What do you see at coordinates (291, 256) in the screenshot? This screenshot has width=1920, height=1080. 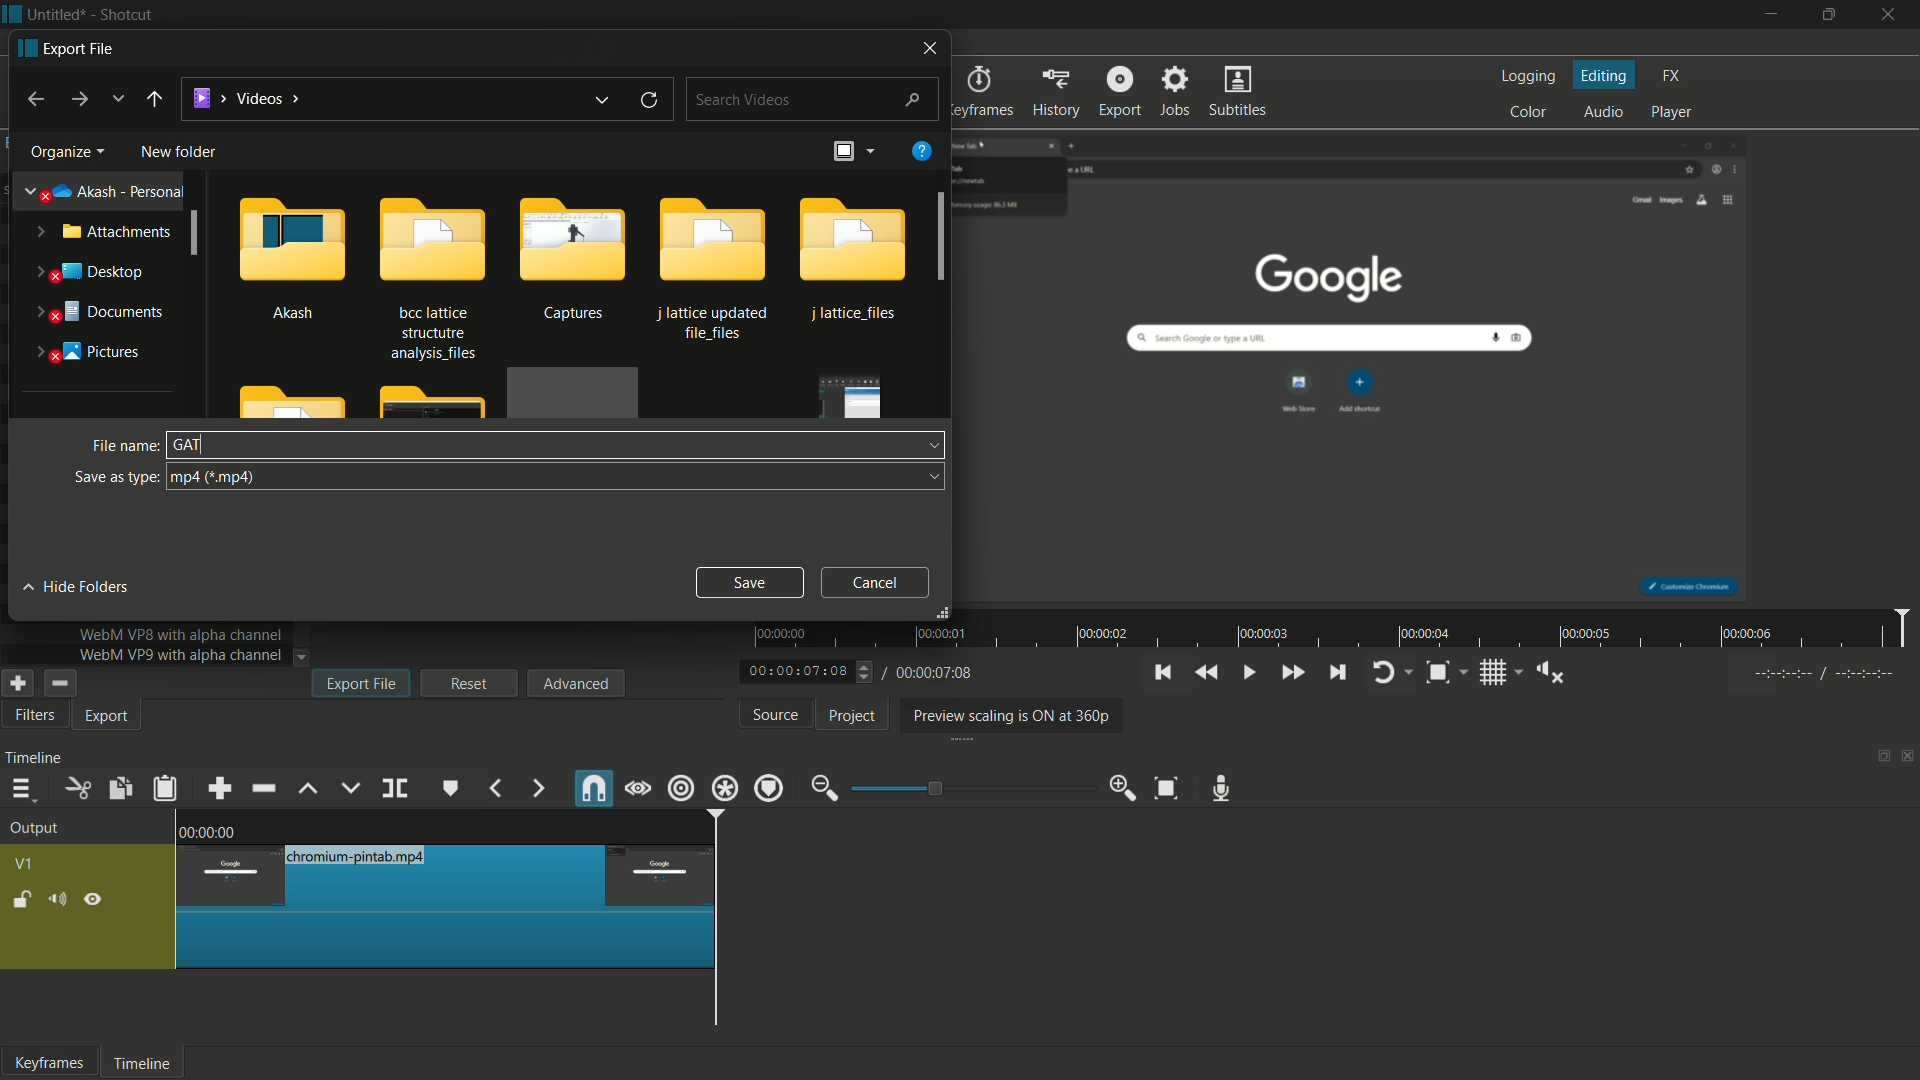 I see `folder-1` at bounding box center [291, 256].